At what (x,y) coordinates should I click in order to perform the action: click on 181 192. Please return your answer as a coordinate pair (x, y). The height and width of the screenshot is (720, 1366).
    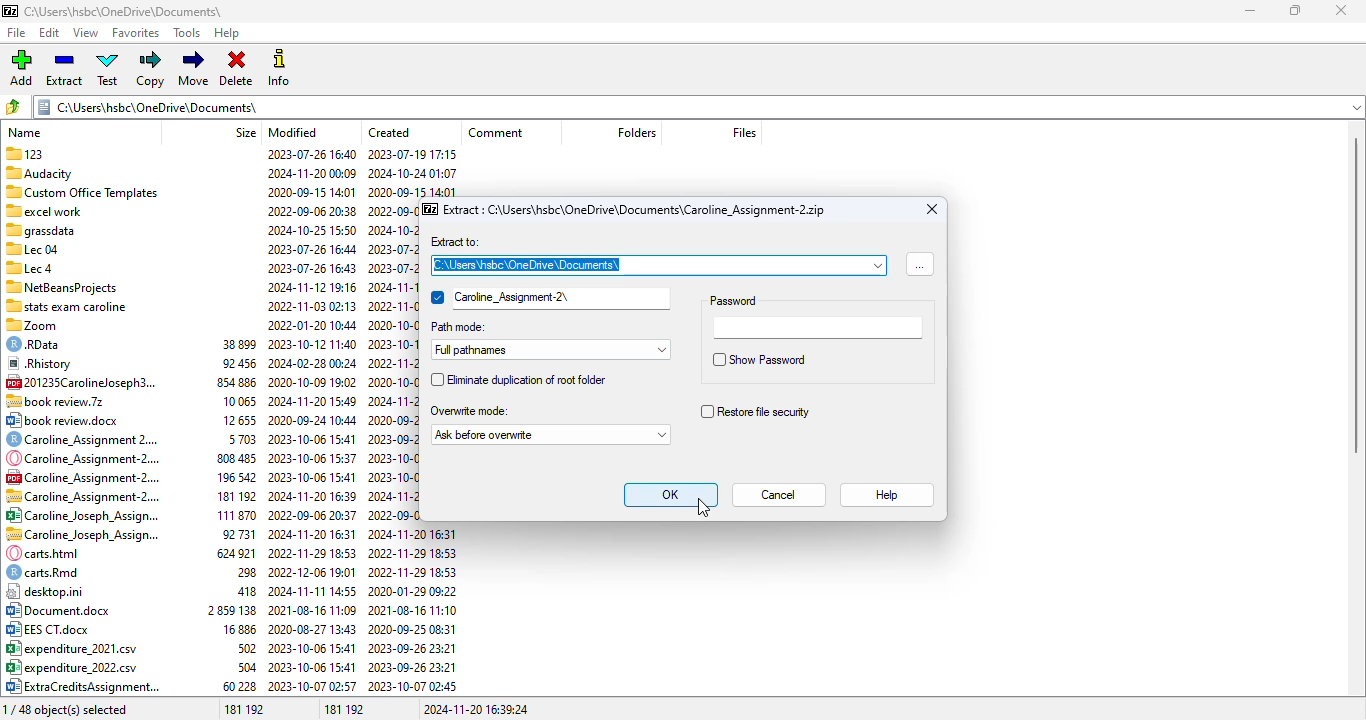
    Looking at the image, I should click on (345, 709).